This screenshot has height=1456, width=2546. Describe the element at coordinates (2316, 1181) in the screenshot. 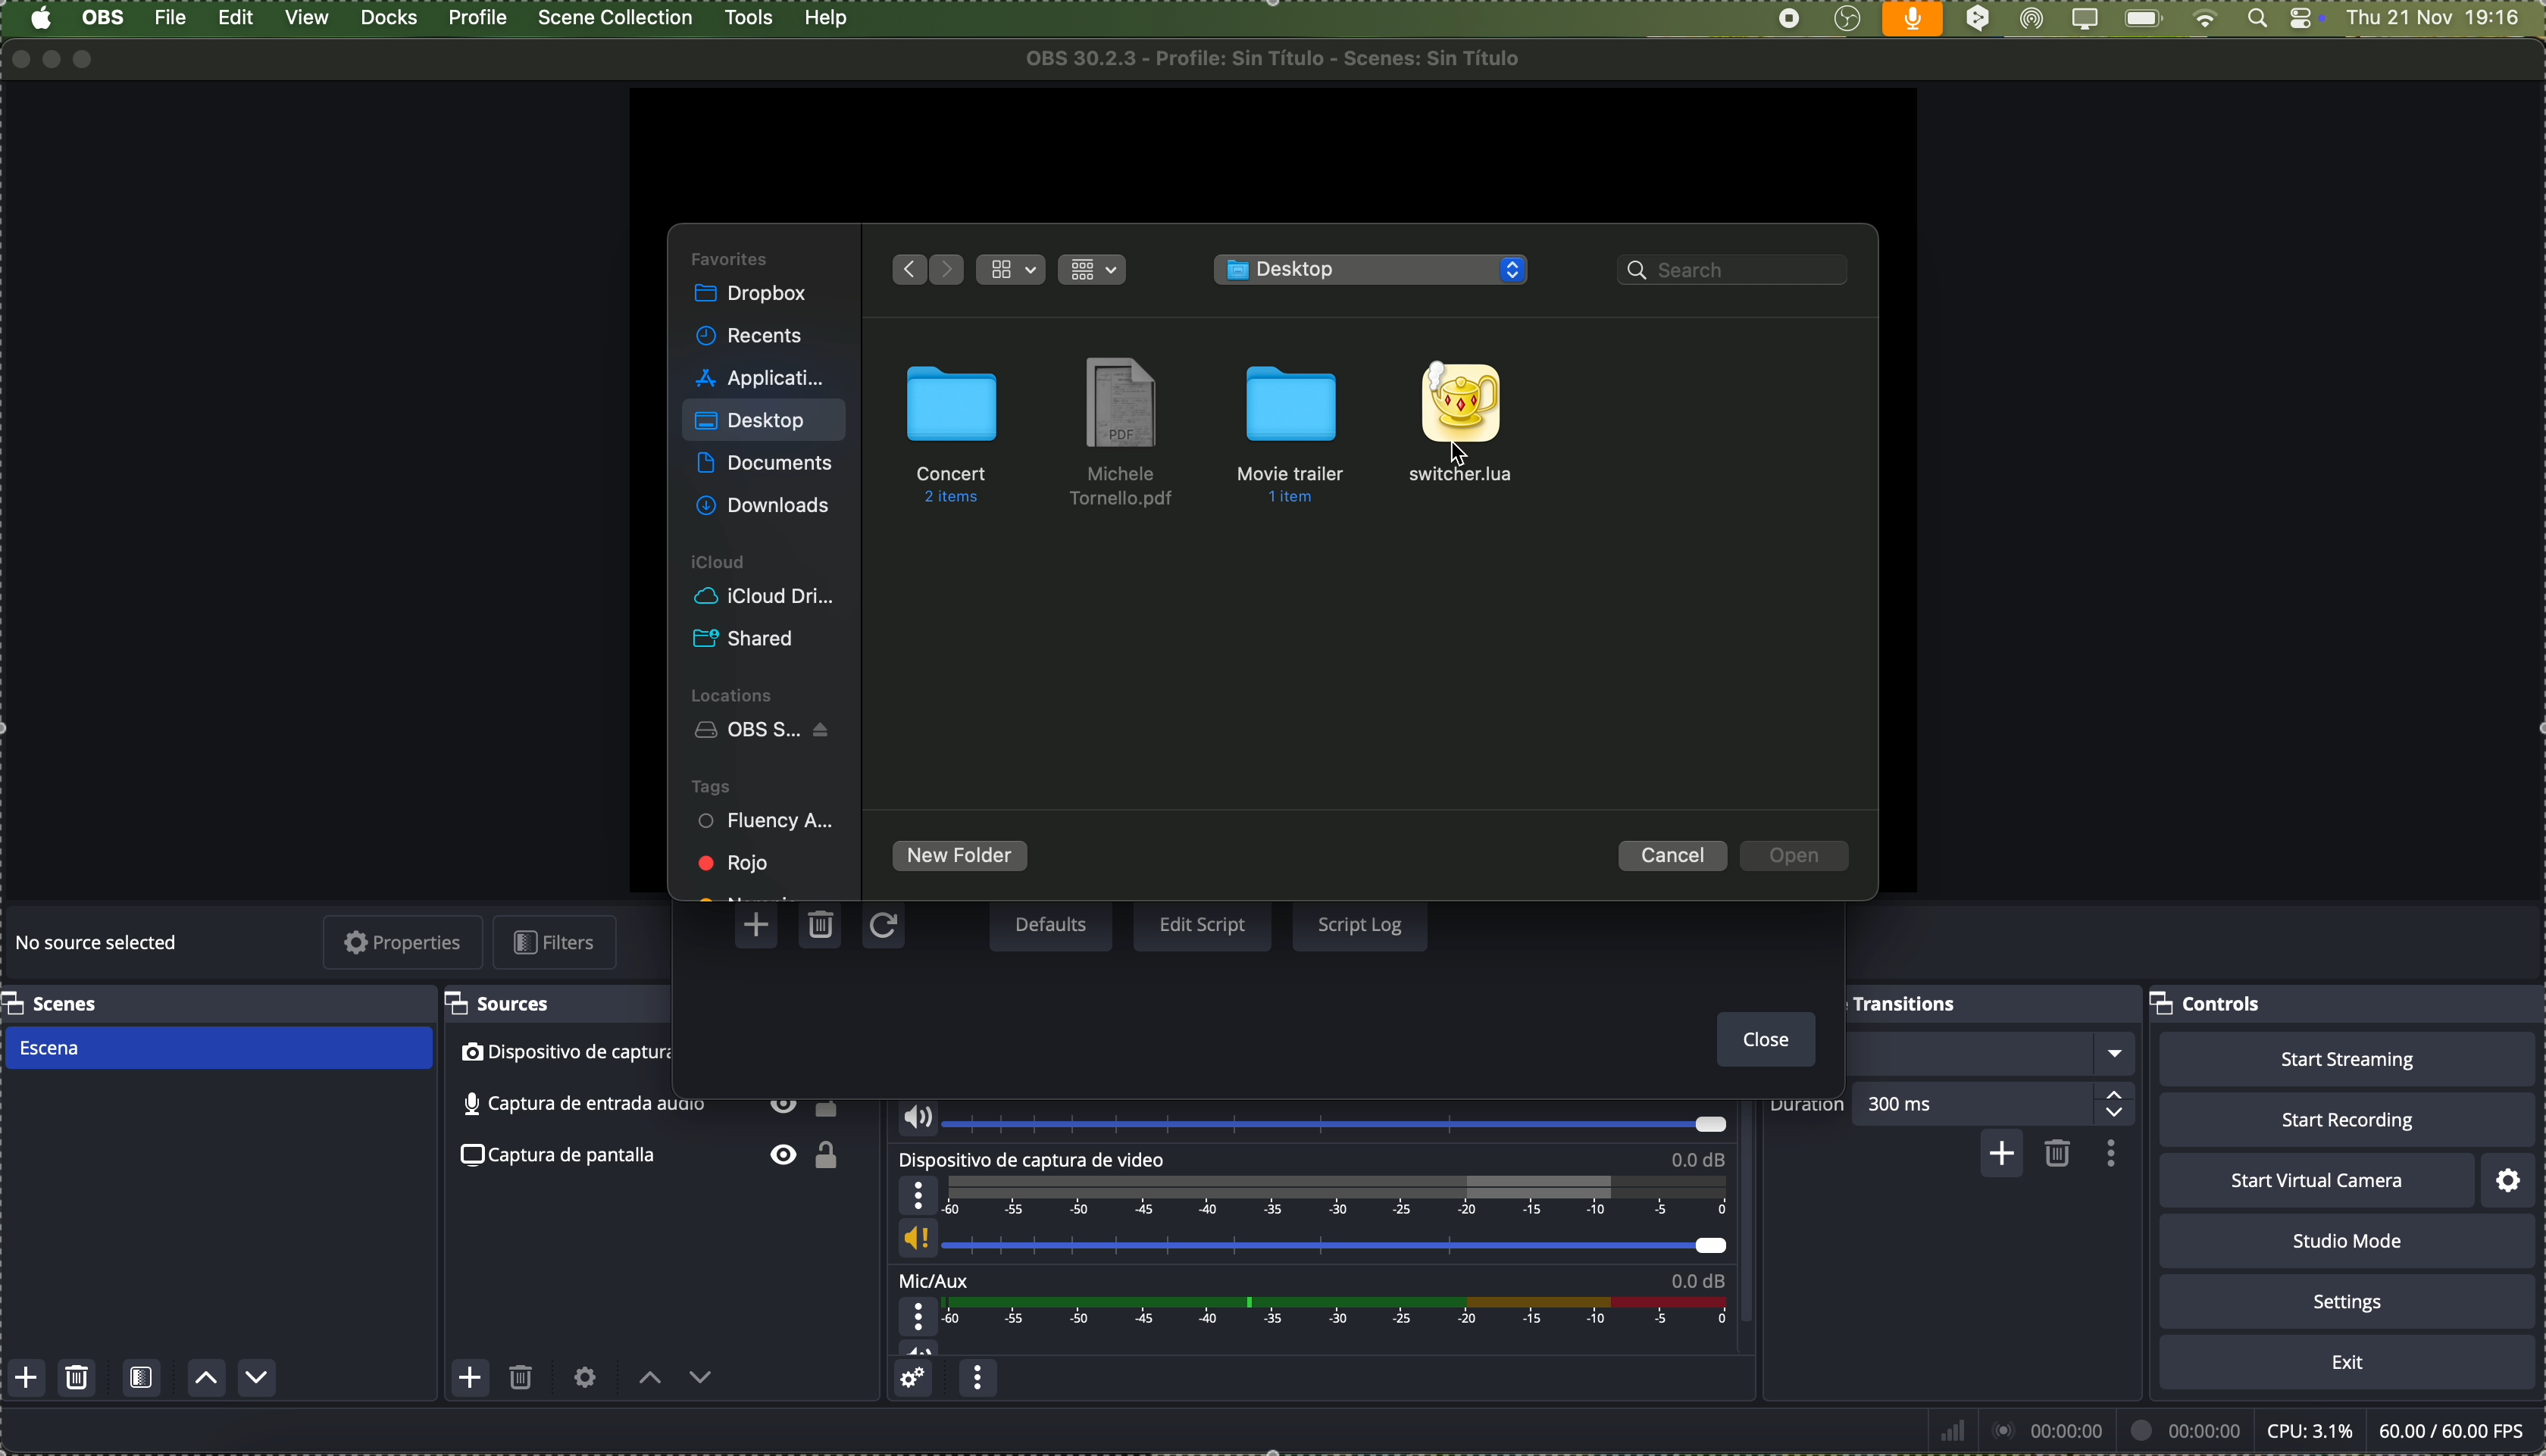

I see `start virtual camera` at that location.